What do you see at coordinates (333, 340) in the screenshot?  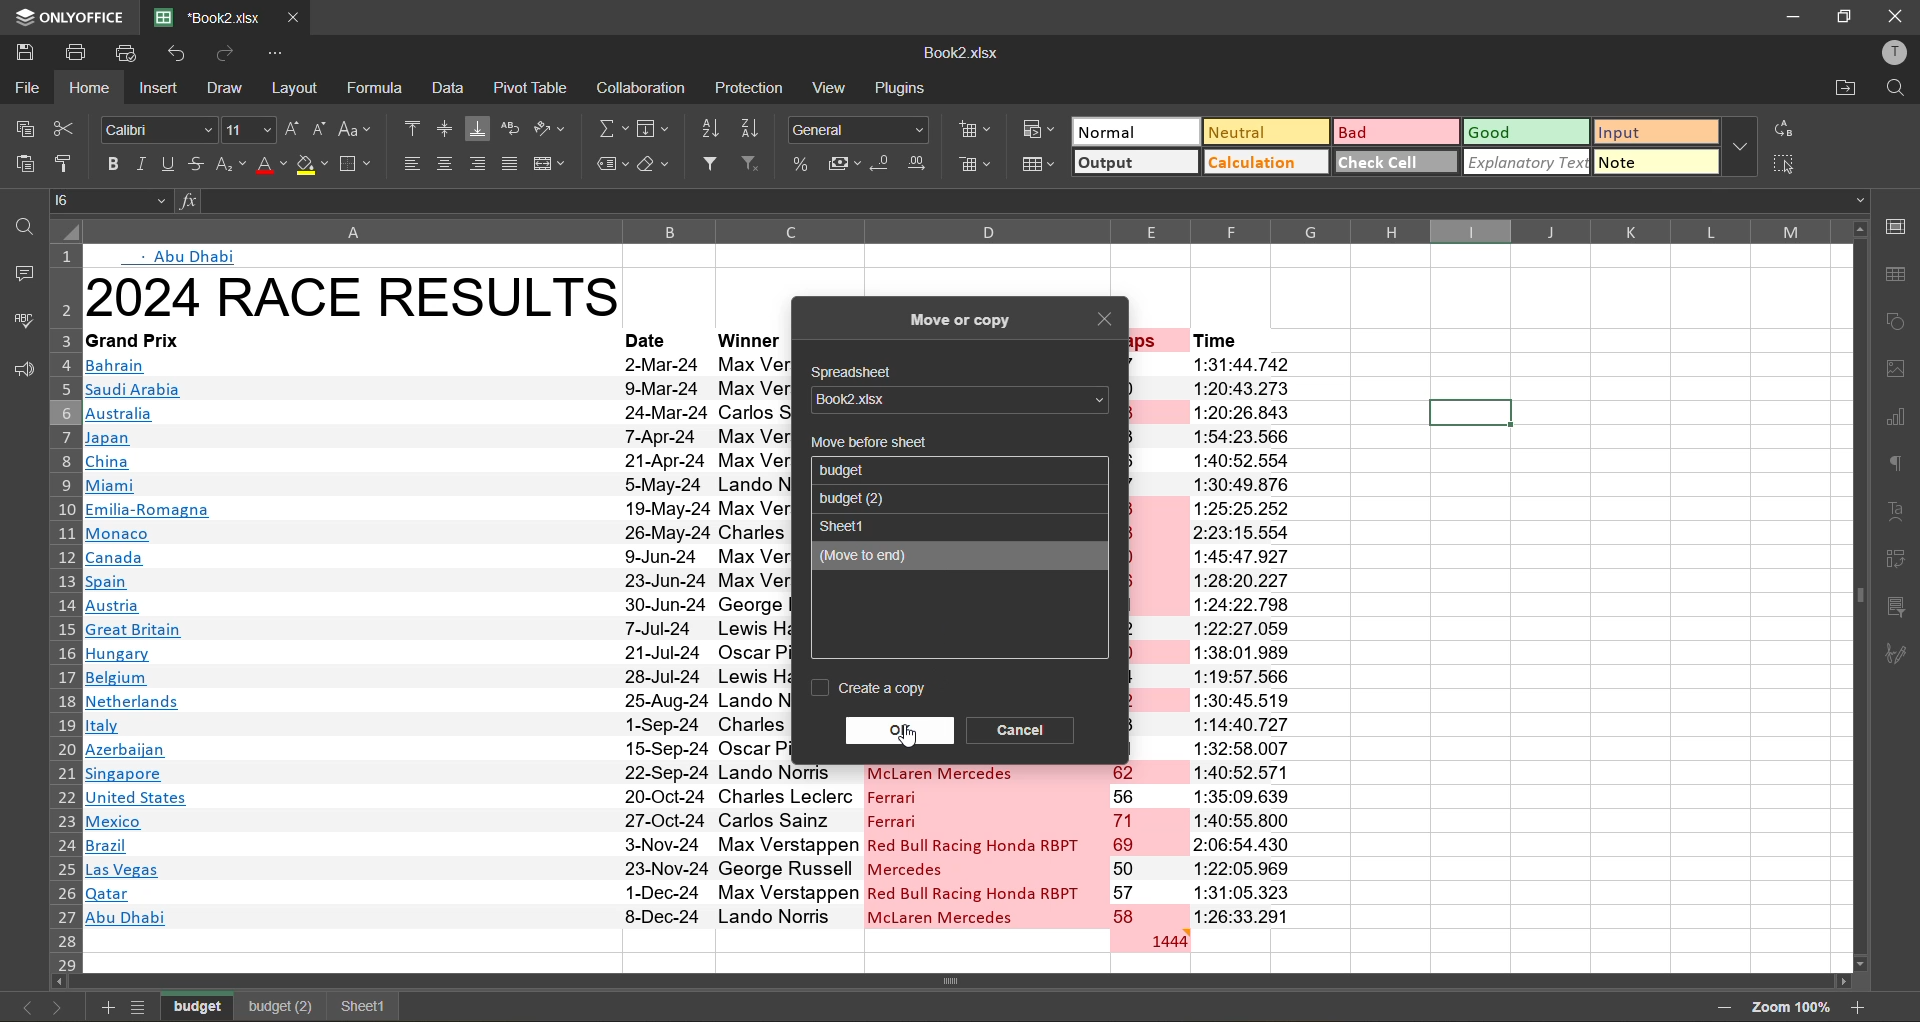 I see `grand prix` at bounding box center [333, 340].